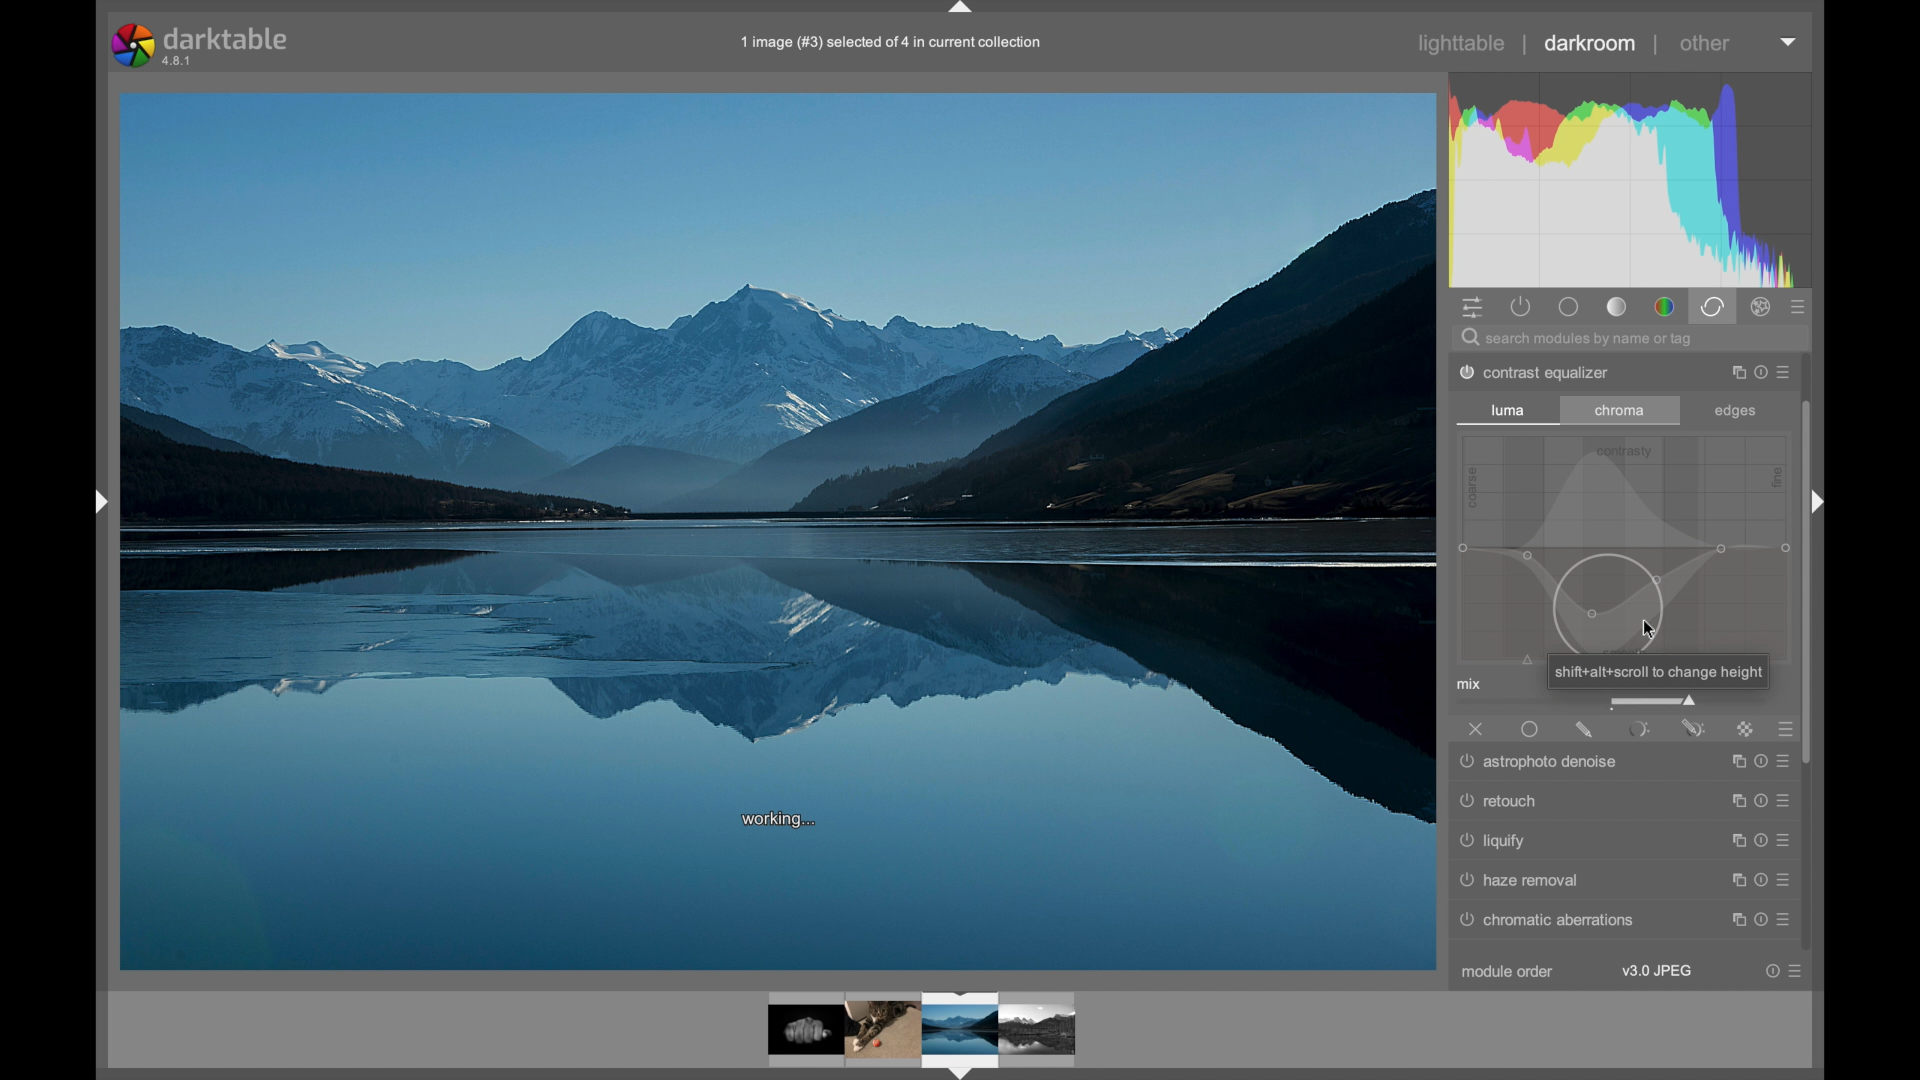 Image resolution: width=1920 pixels, height=1080 pixels. Describe the element at coordinates (1693, 728) in the screenshot. I see `parametric and drawn mask` at that location.